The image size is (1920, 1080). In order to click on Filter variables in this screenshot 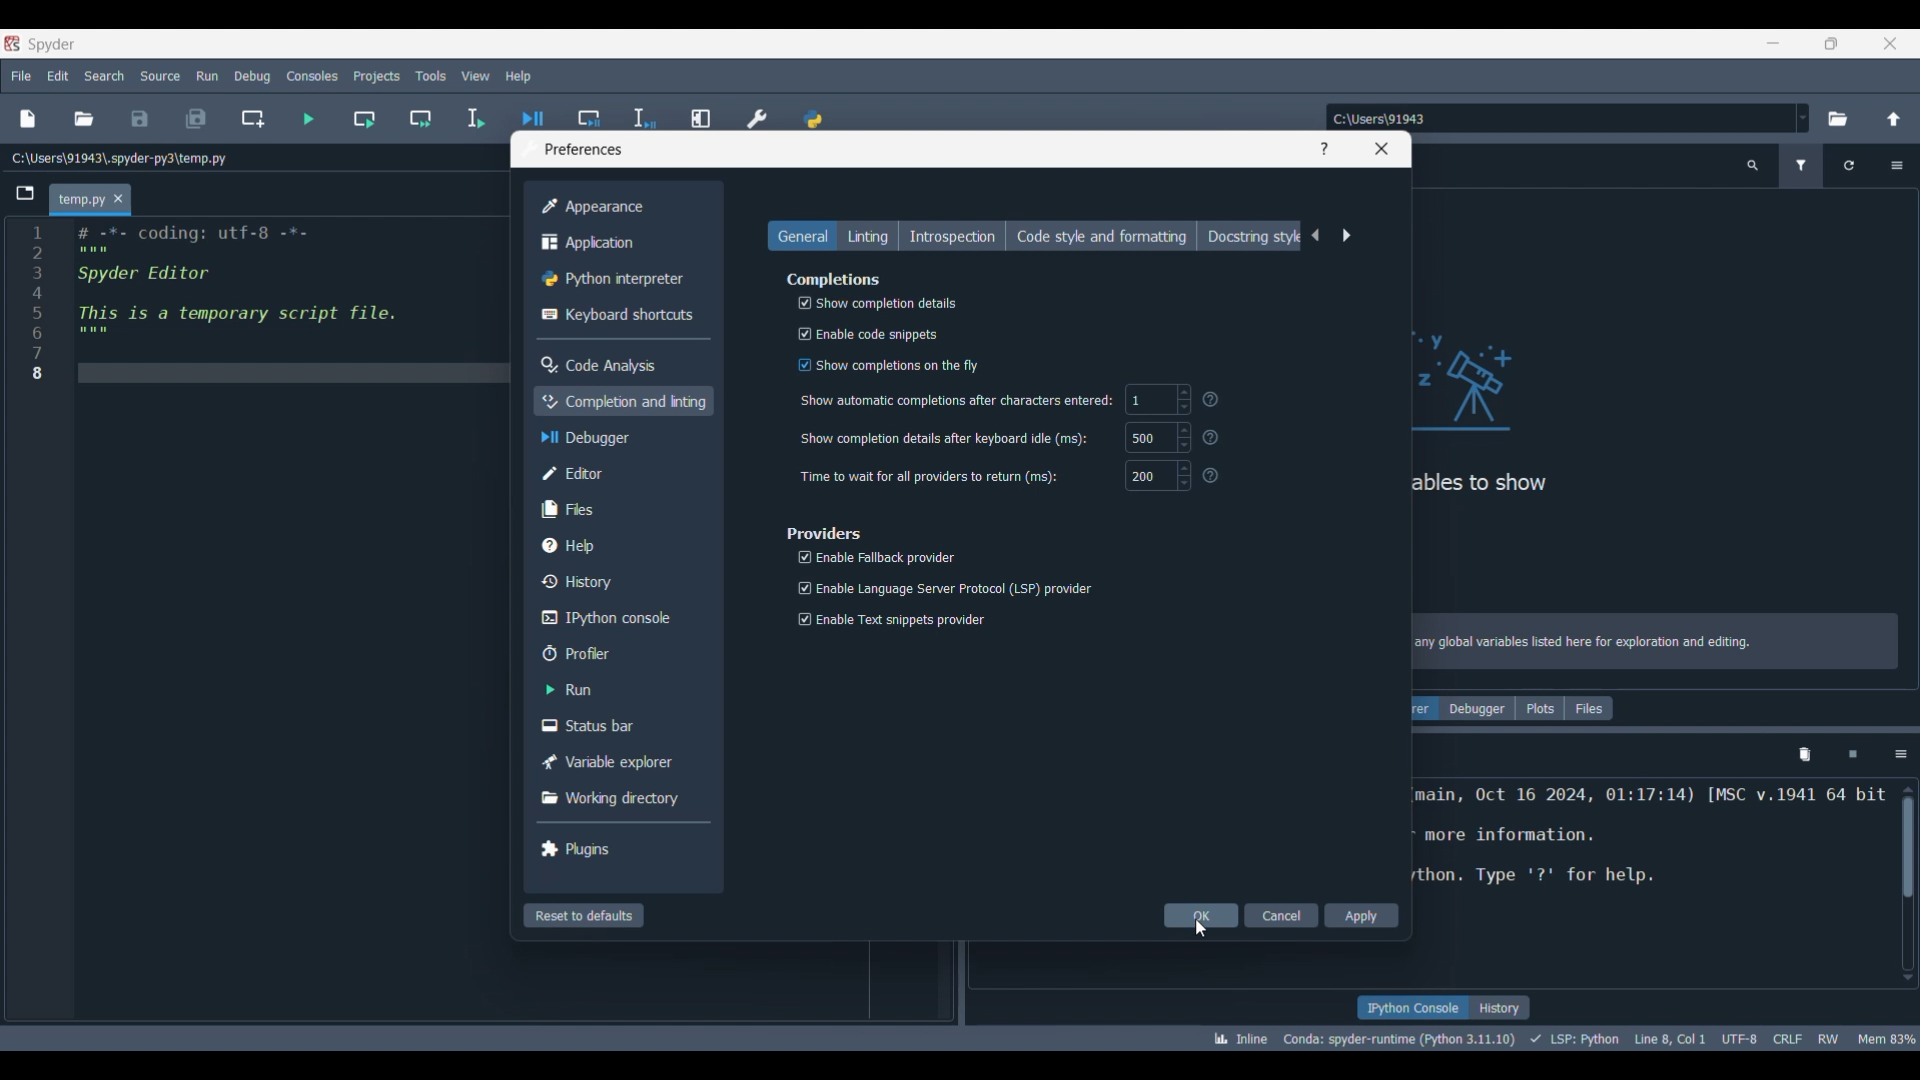, I will do `click(1802, 166)`.